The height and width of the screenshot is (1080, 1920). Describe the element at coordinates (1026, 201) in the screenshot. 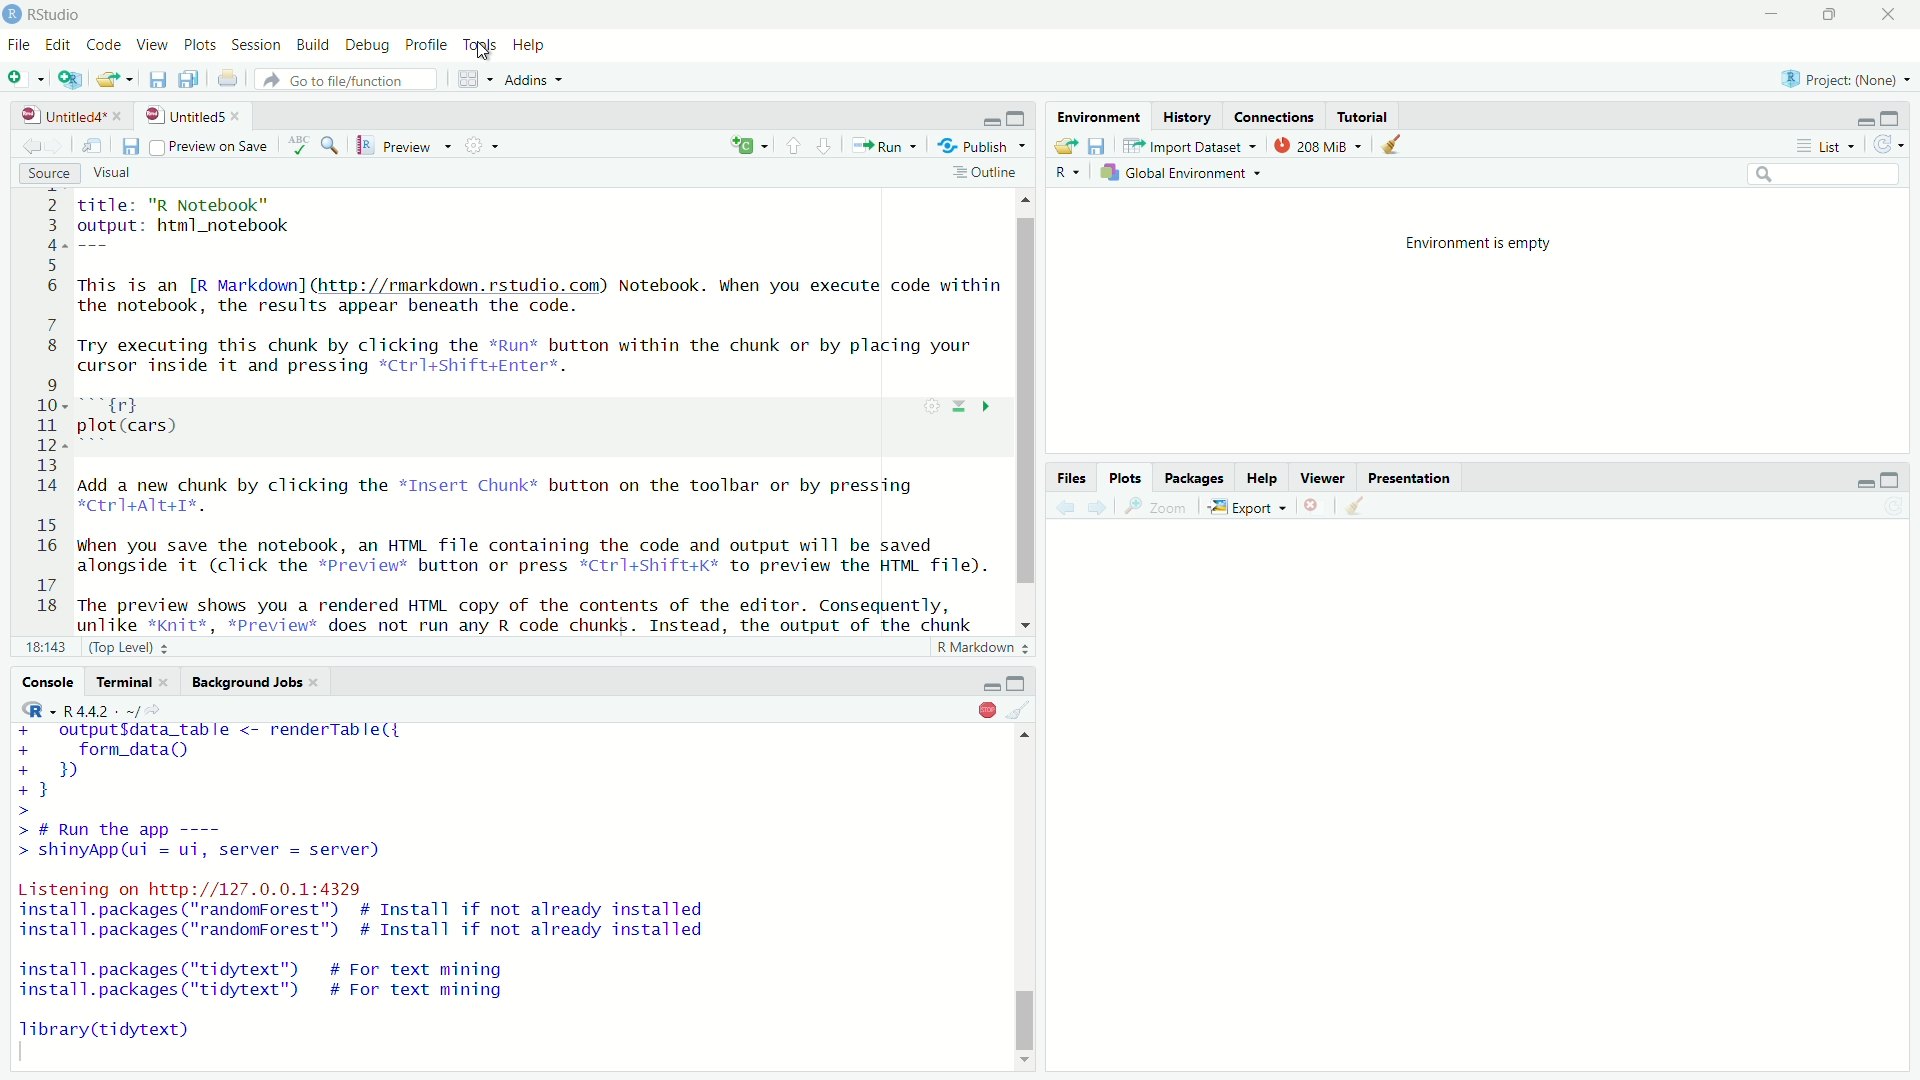

I see `scrollbar up` at that location.